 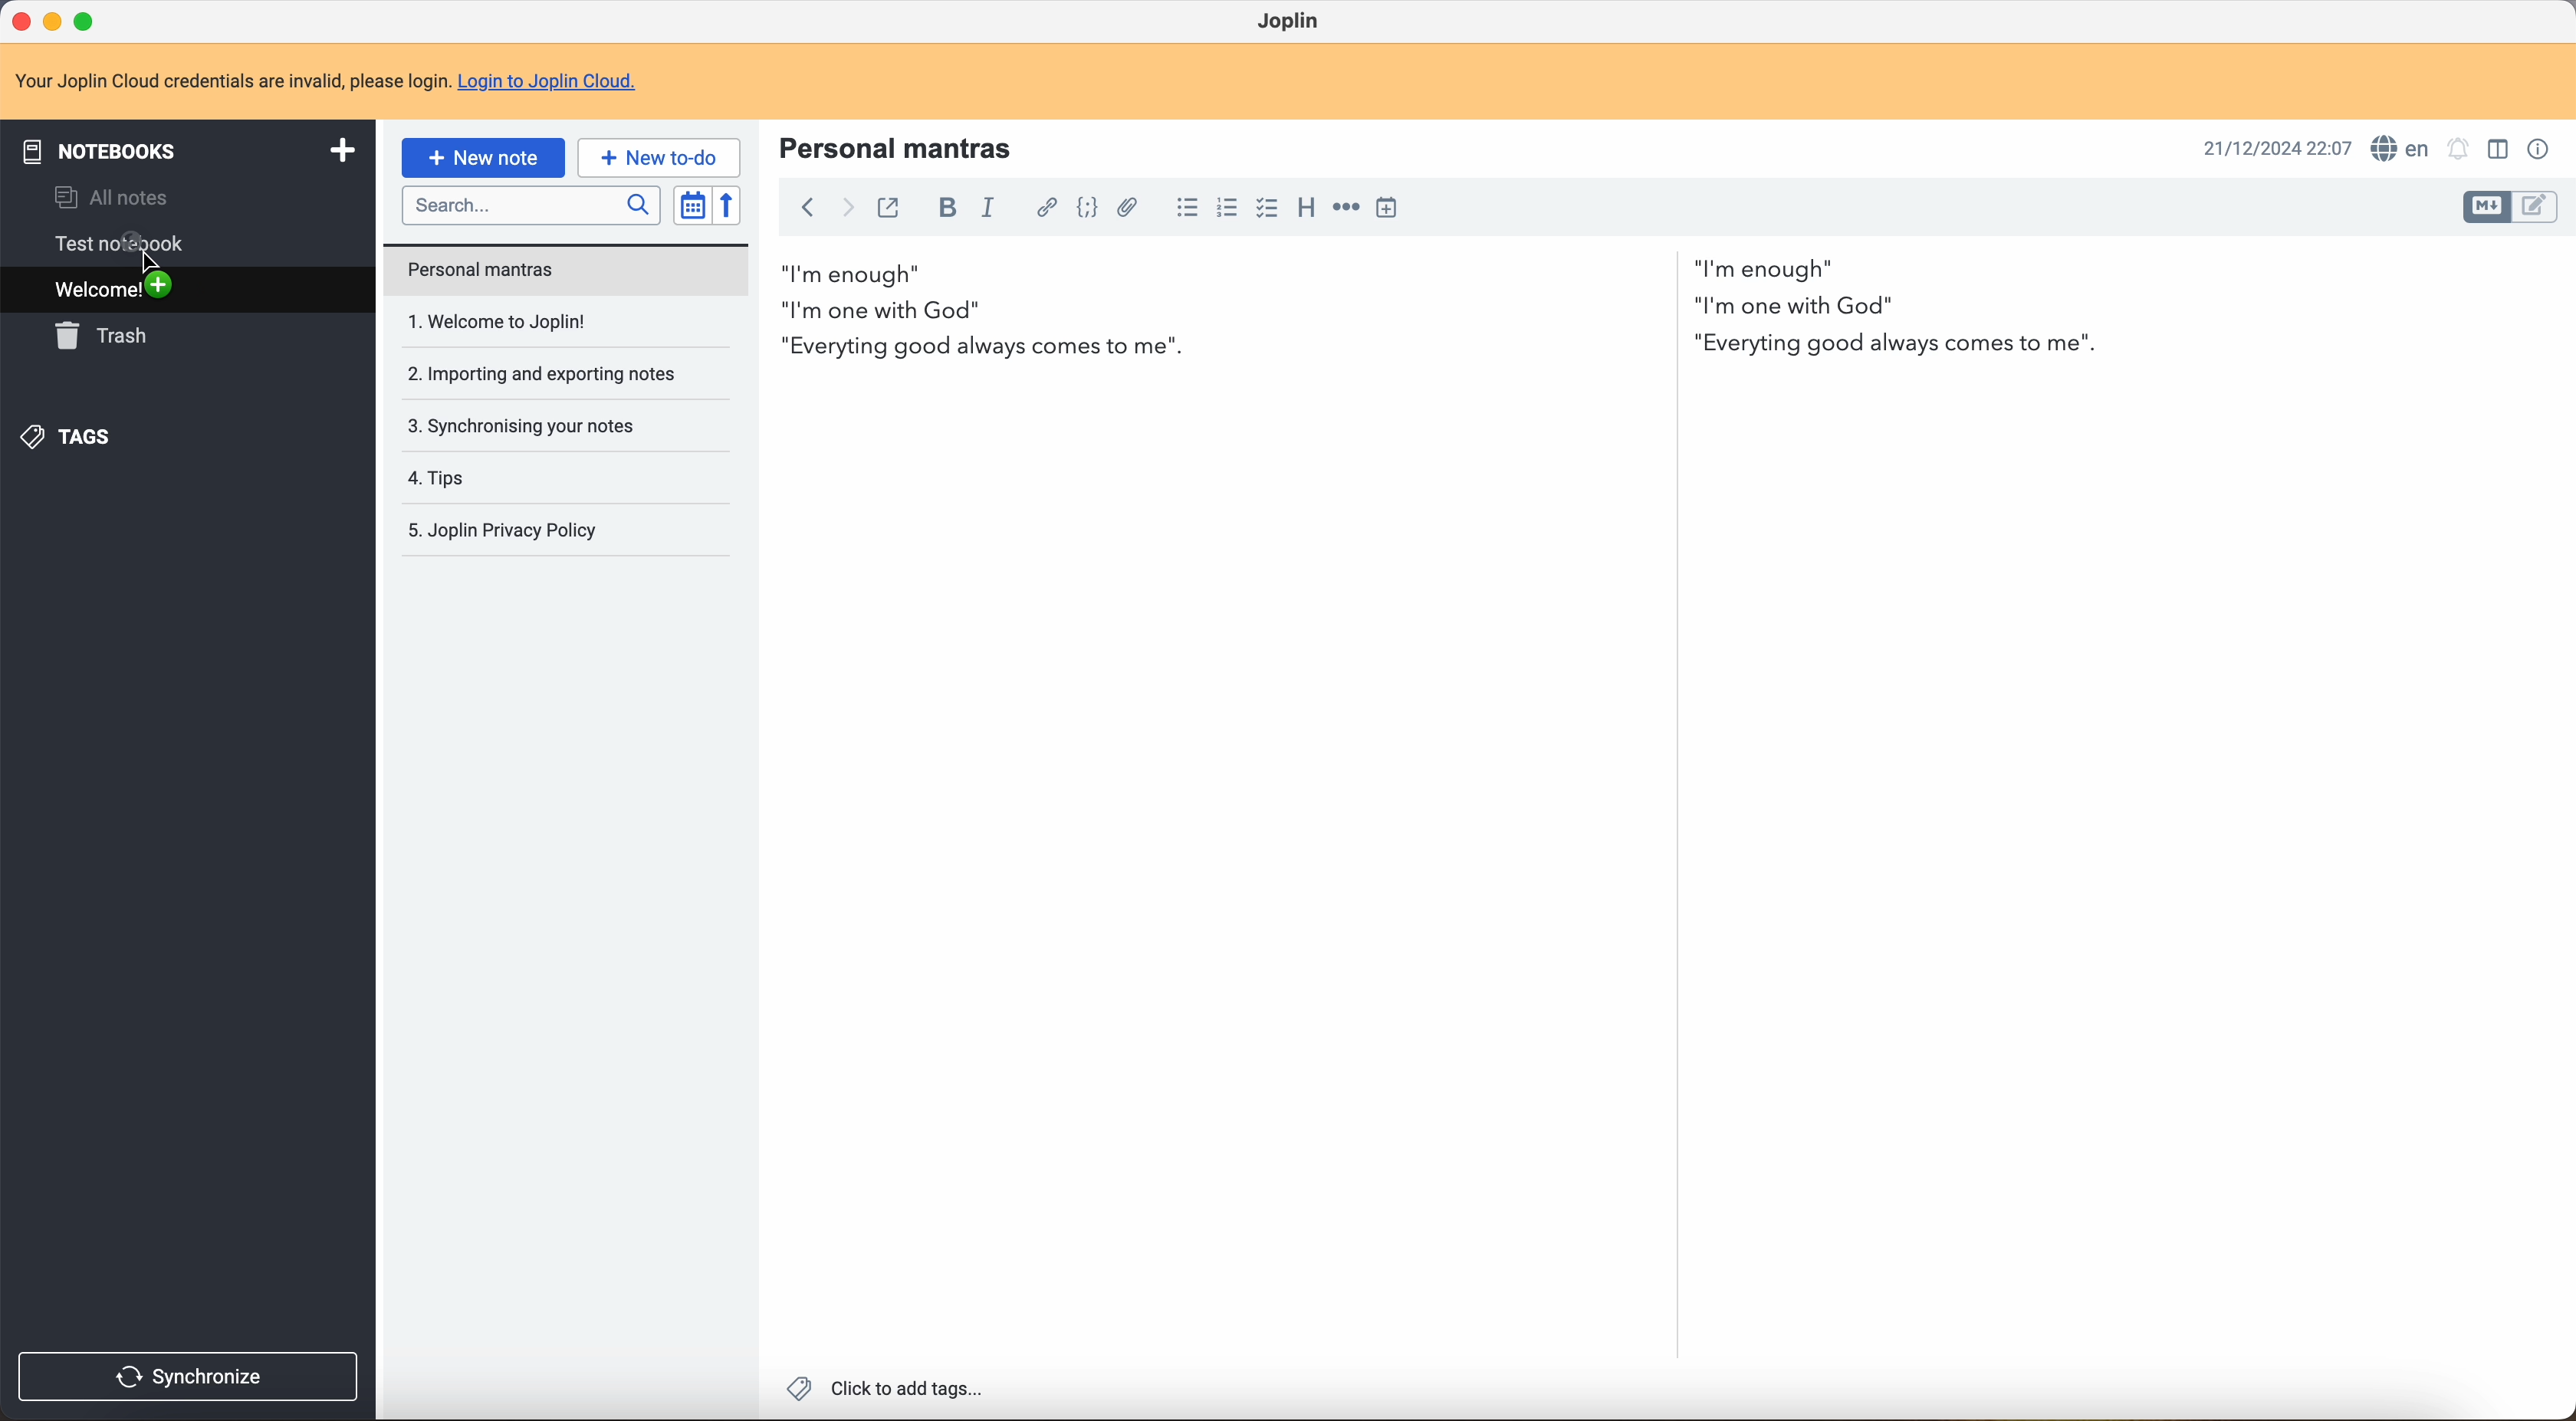 What do you see at coordinates (184, 291) in the screenshot?
I see `welcome` at bounding box center [184, 291].